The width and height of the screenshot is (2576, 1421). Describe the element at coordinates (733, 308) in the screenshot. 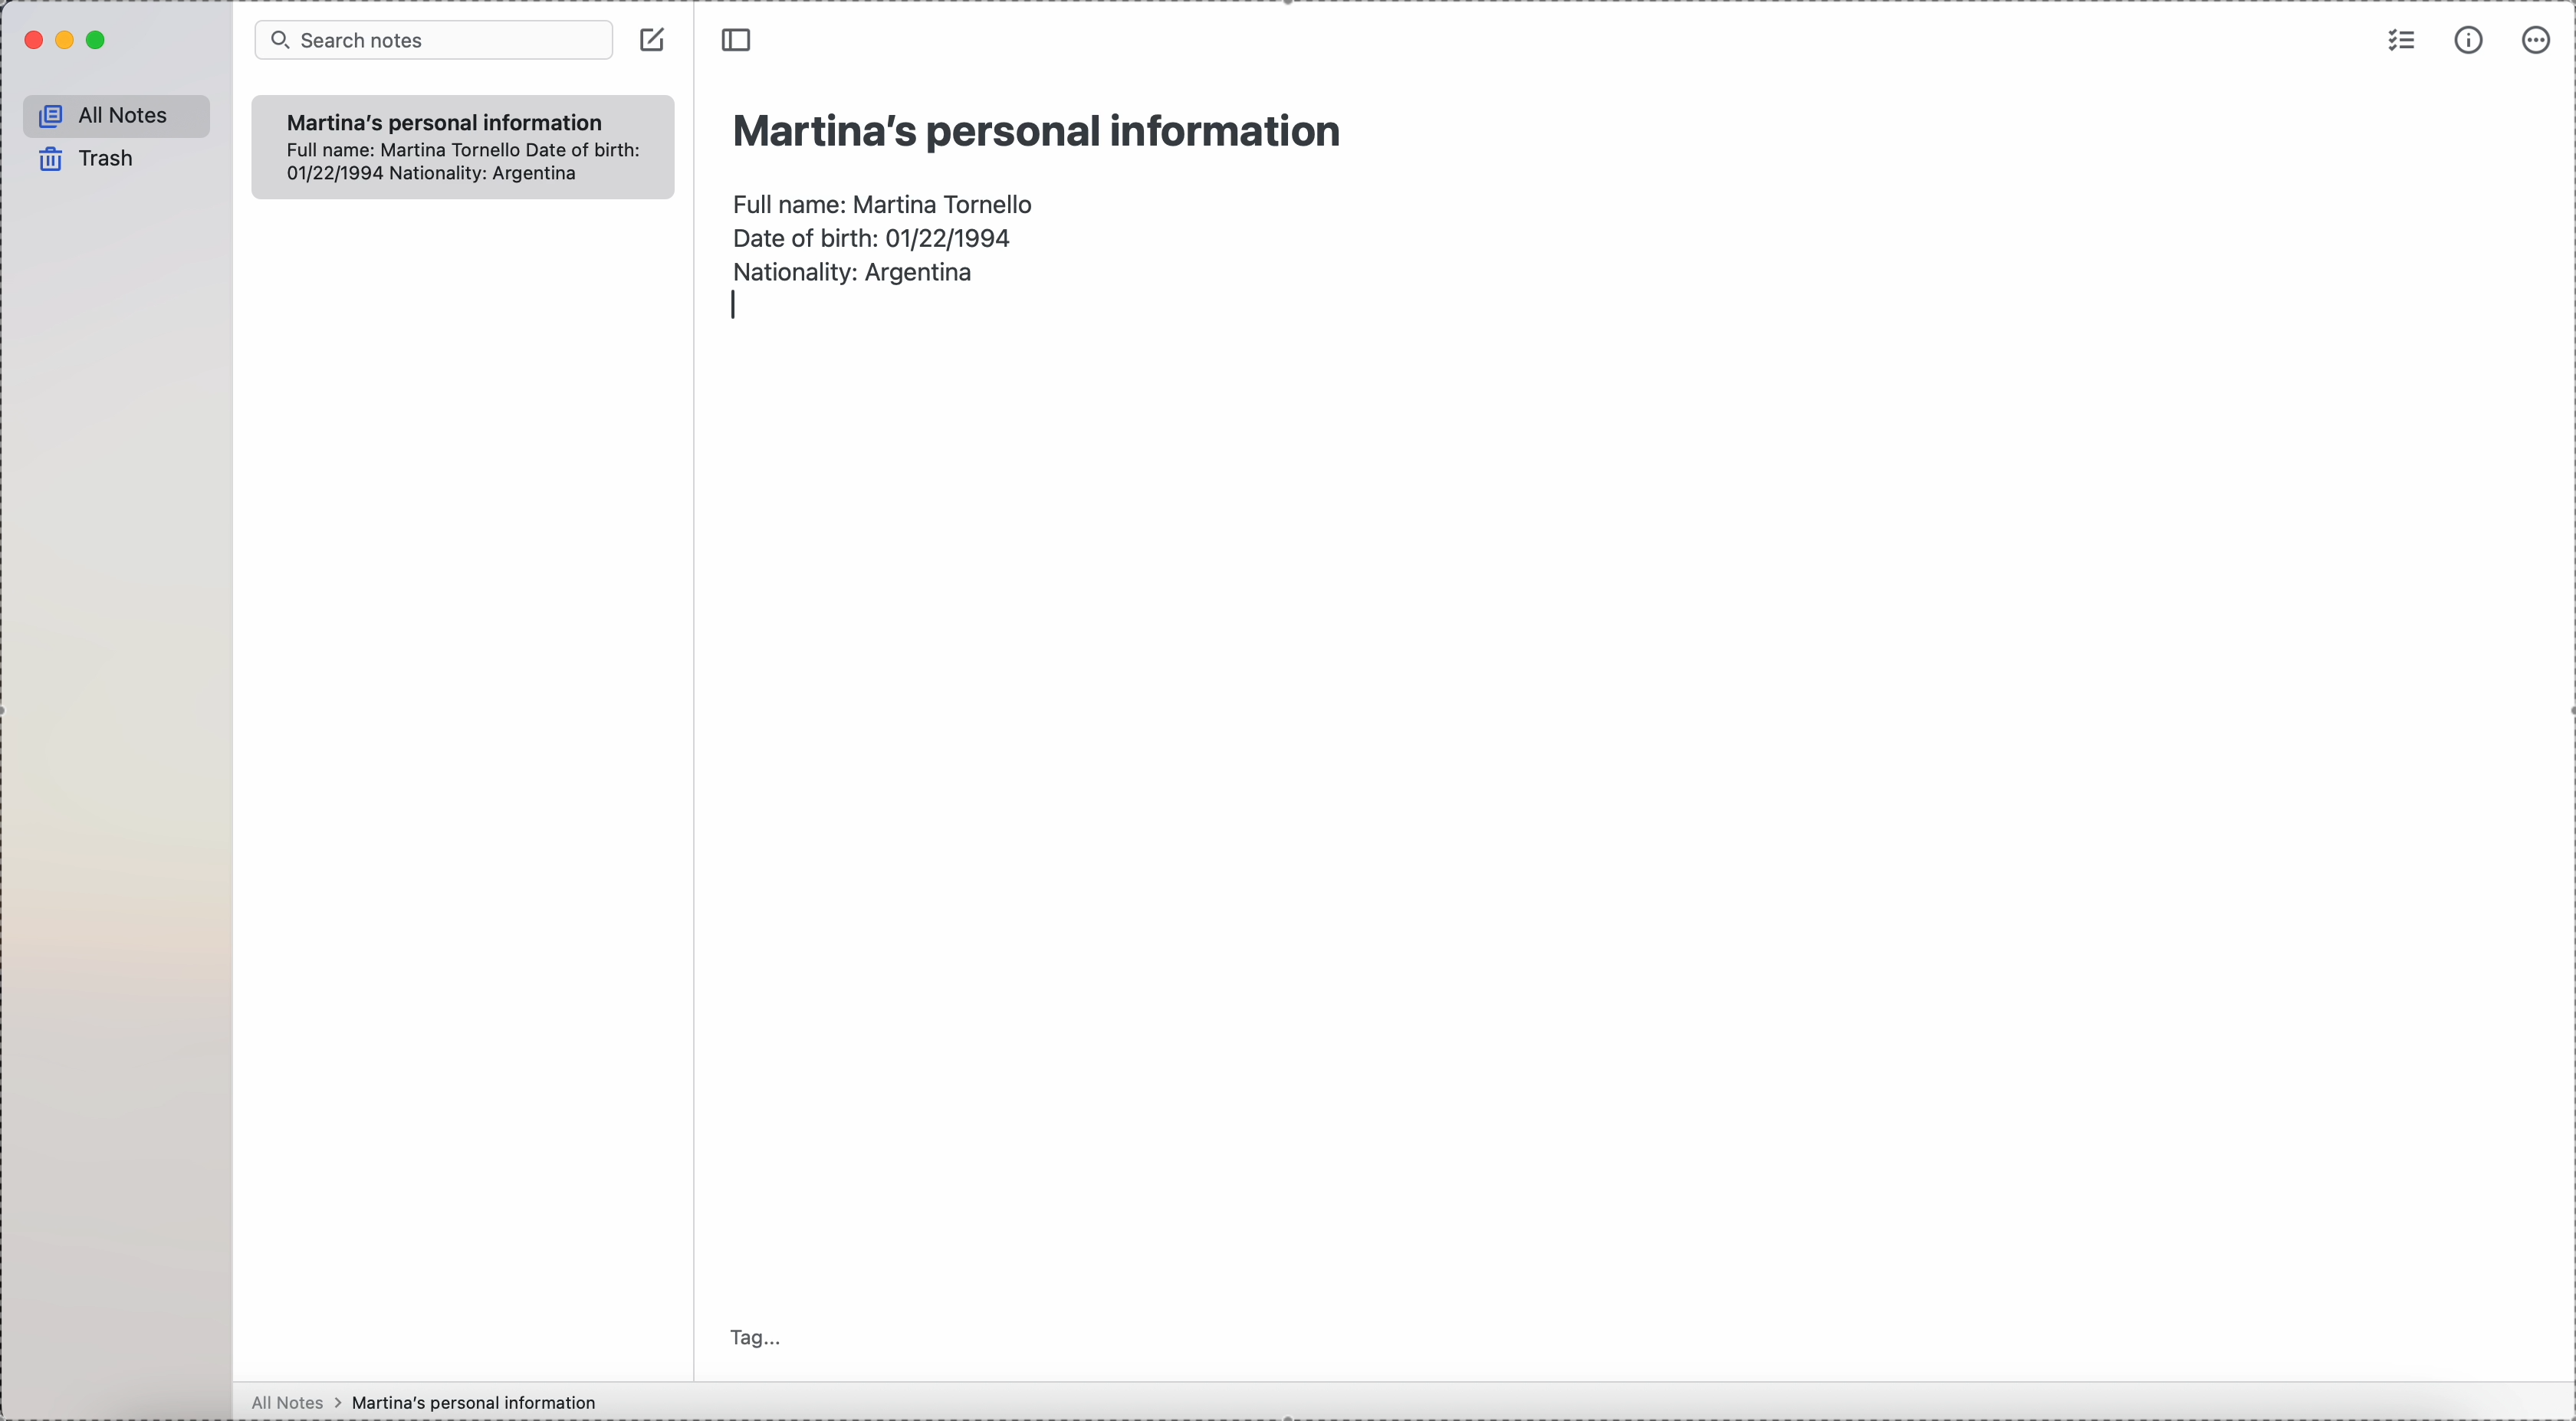

I see `enter` at that location.